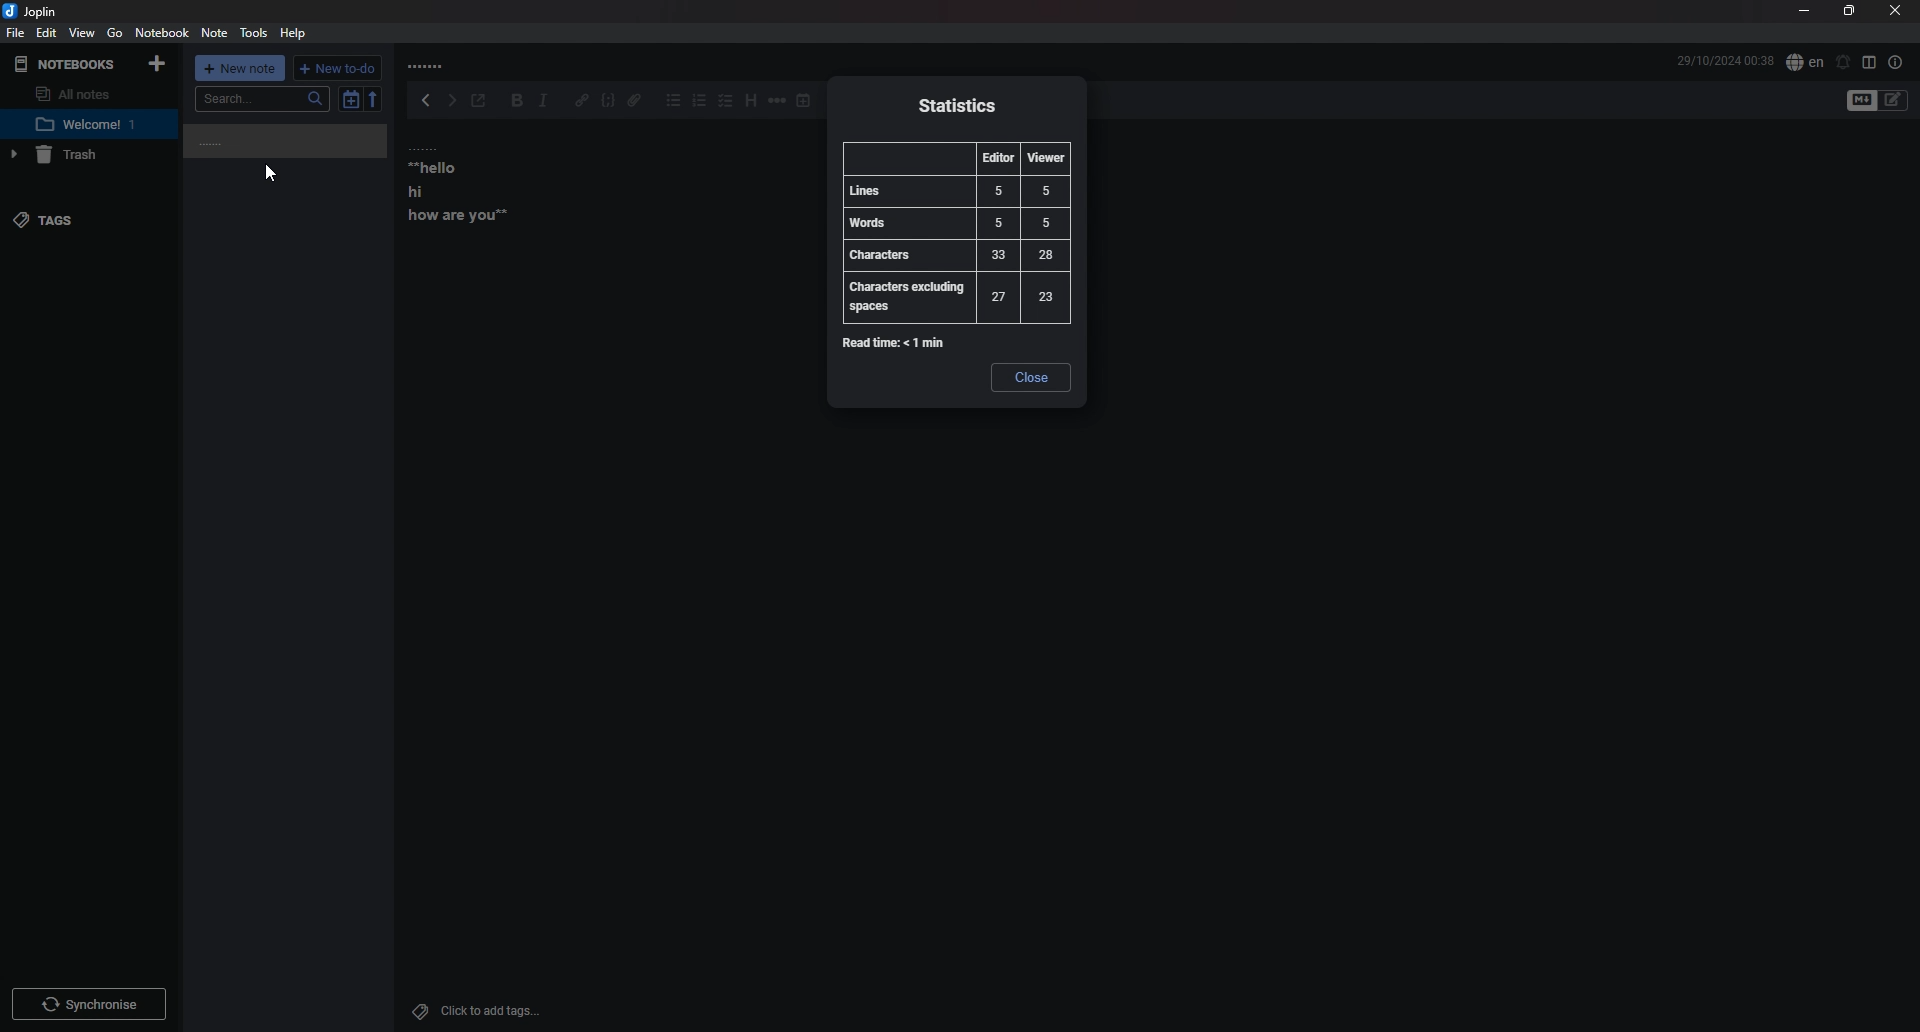 This screenshot has width=1920, height=1032. Describe the element at coordinates (422, 101) in the screenshot. I see `back` at that location.